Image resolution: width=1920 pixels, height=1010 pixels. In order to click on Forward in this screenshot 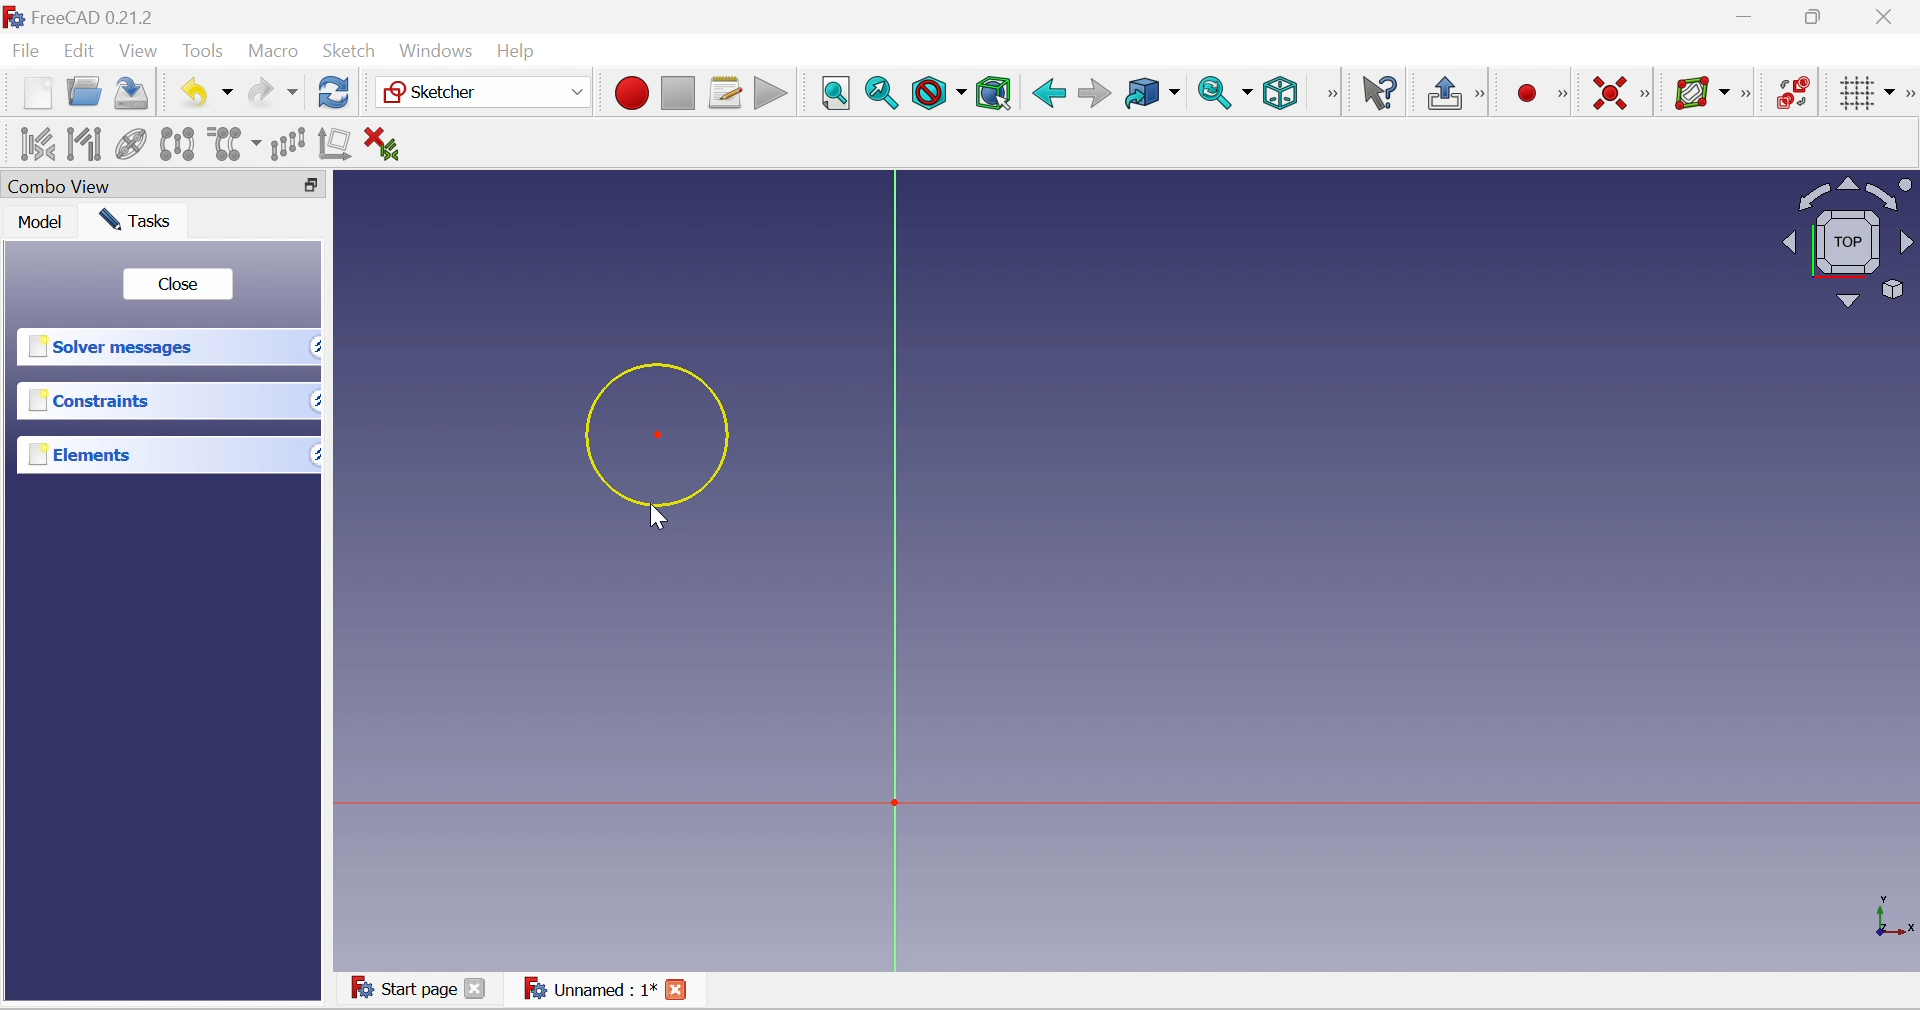, I will do `click(1093, 93)`.